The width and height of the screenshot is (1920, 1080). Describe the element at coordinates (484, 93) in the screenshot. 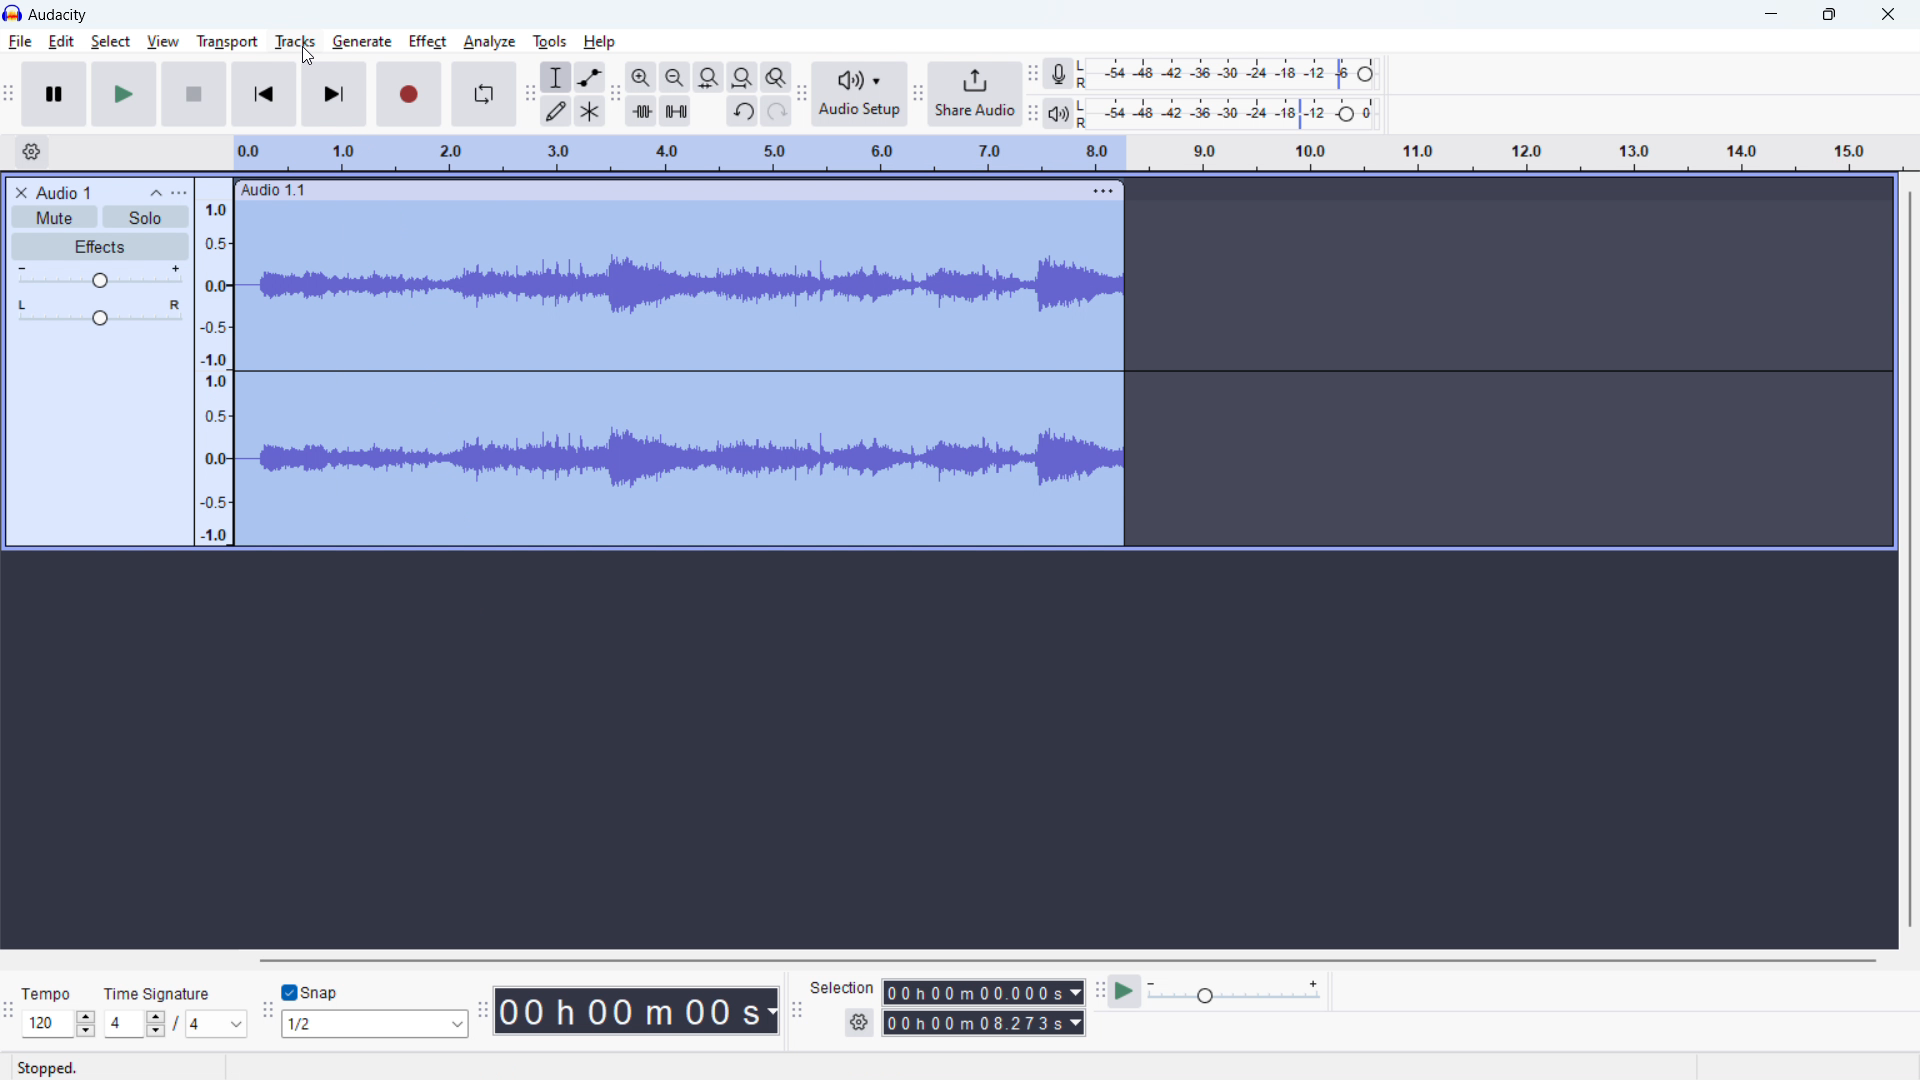

I see `` at that location.